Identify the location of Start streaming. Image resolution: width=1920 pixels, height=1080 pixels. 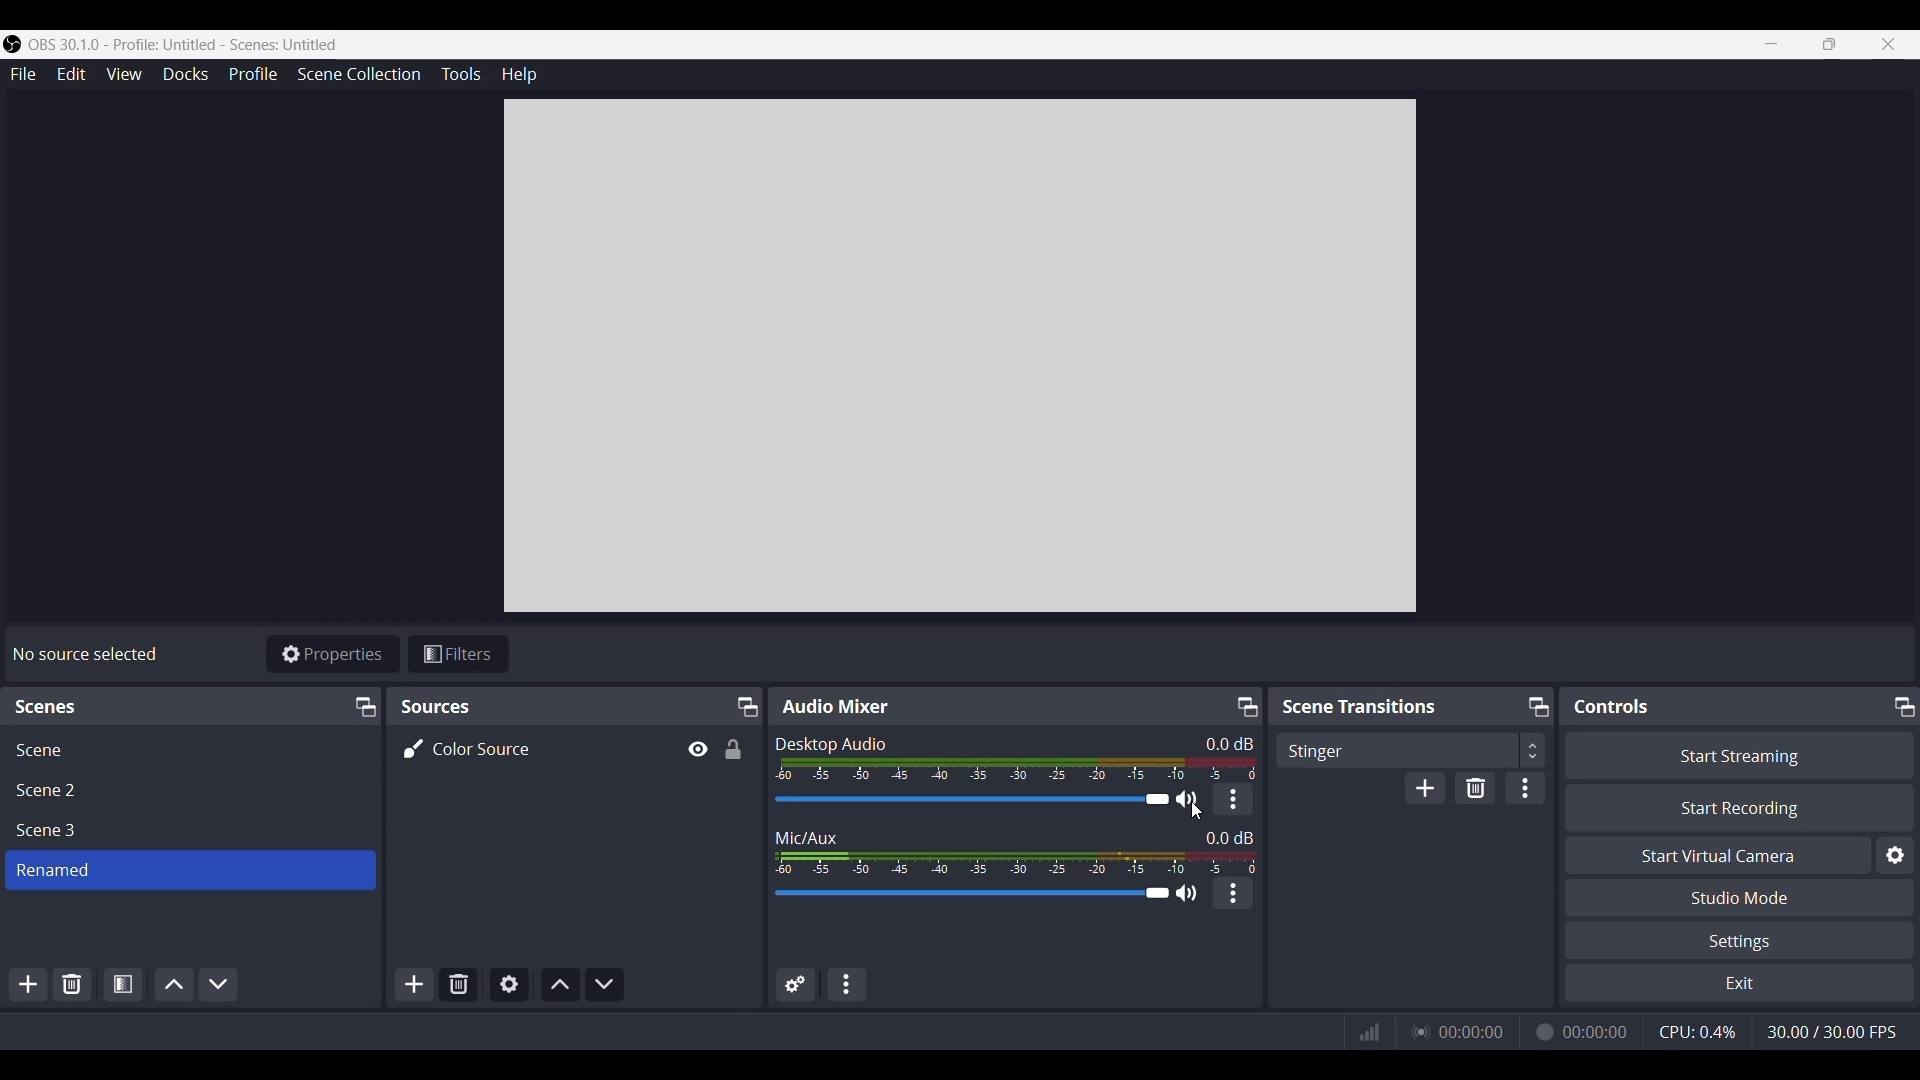
(1739, 755).